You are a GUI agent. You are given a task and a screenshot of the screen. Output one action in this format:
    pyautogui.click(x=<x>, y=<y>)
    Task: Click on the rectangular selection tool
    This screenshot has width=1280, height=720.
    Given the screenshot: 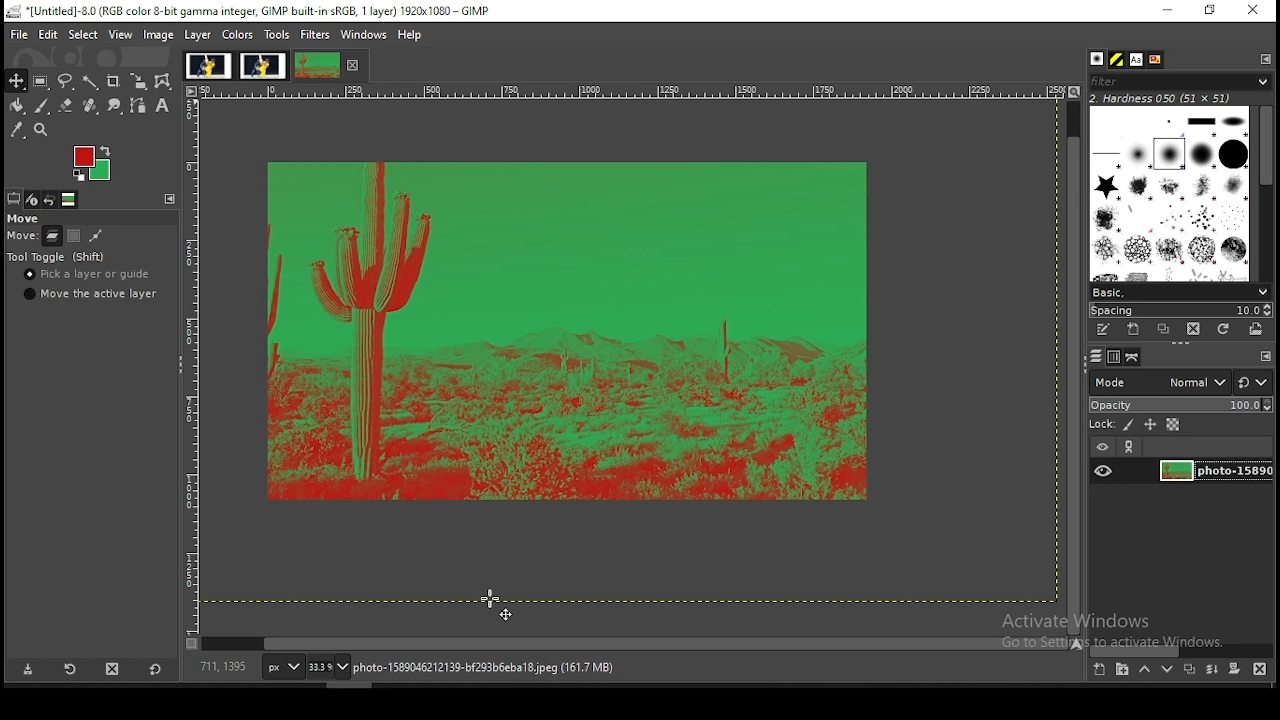 What is the action you would take?
    pyautogui.click(x=41, y=81)
    